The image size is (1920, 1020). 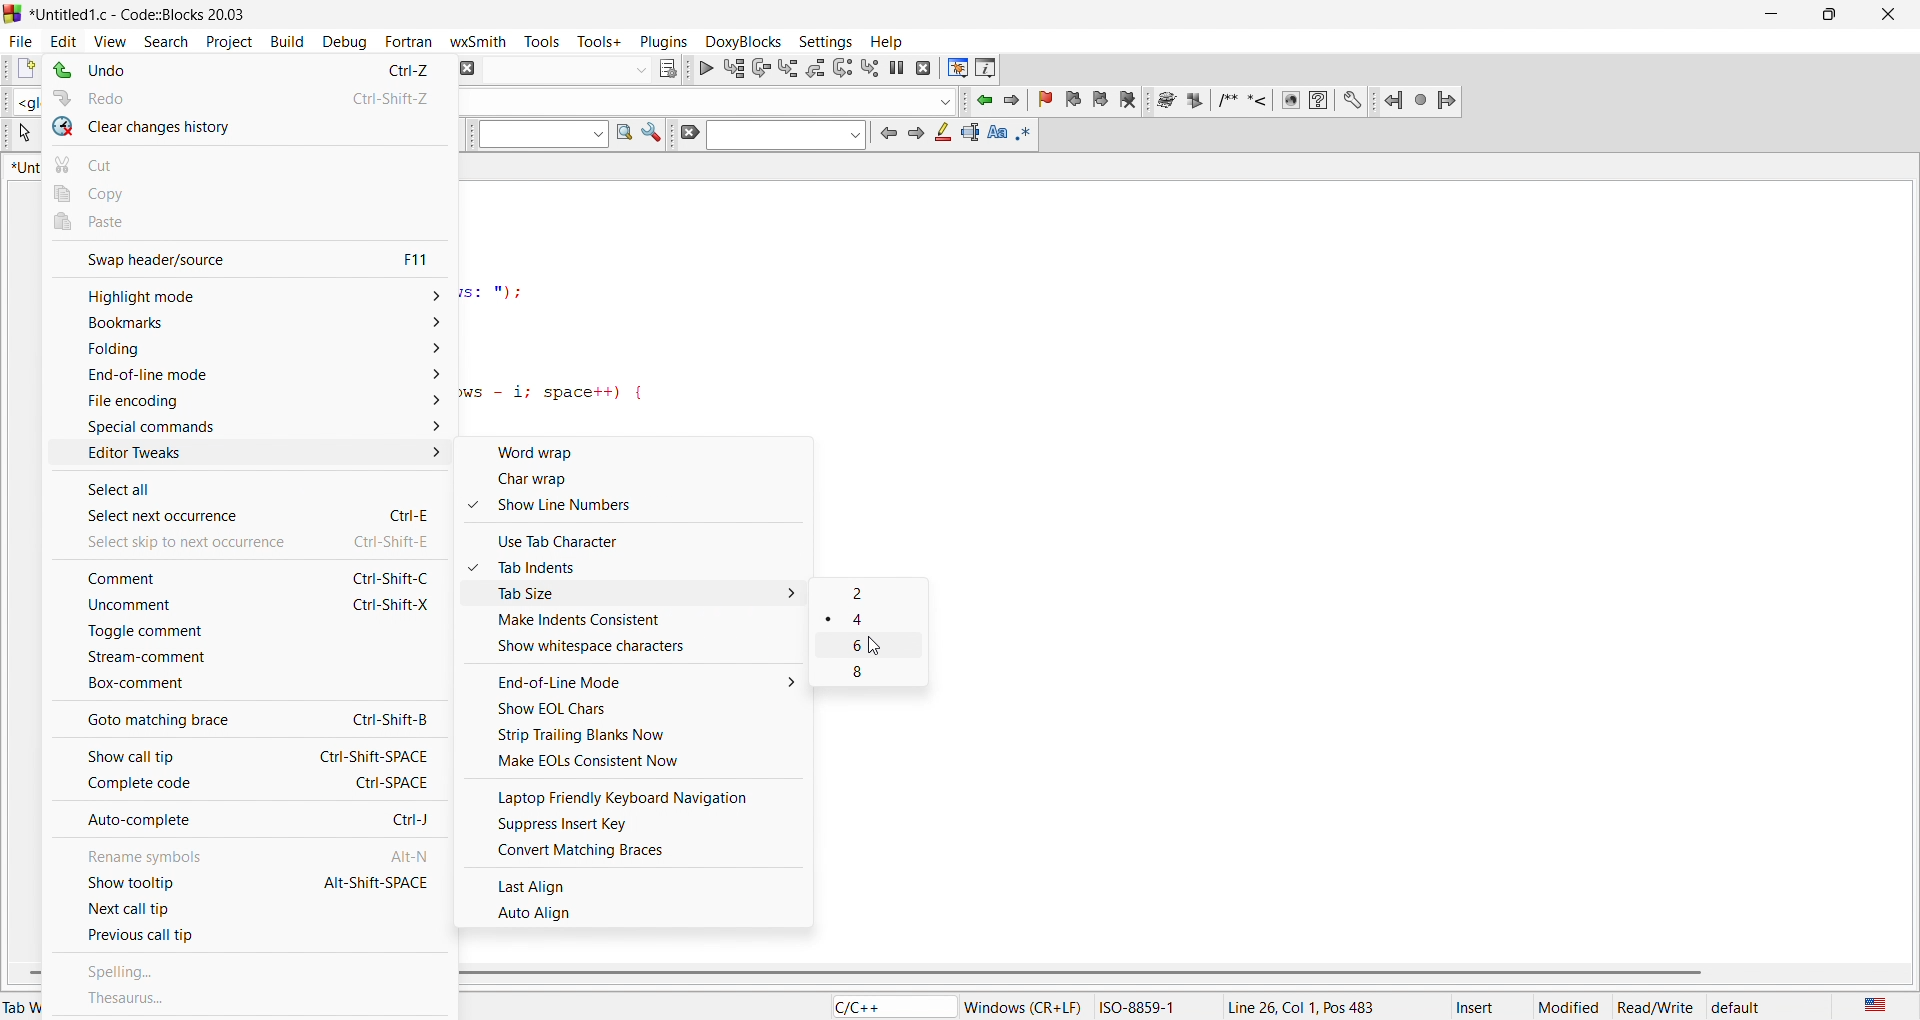 I want to click on thesaurus , so click(x=249, y=1000).